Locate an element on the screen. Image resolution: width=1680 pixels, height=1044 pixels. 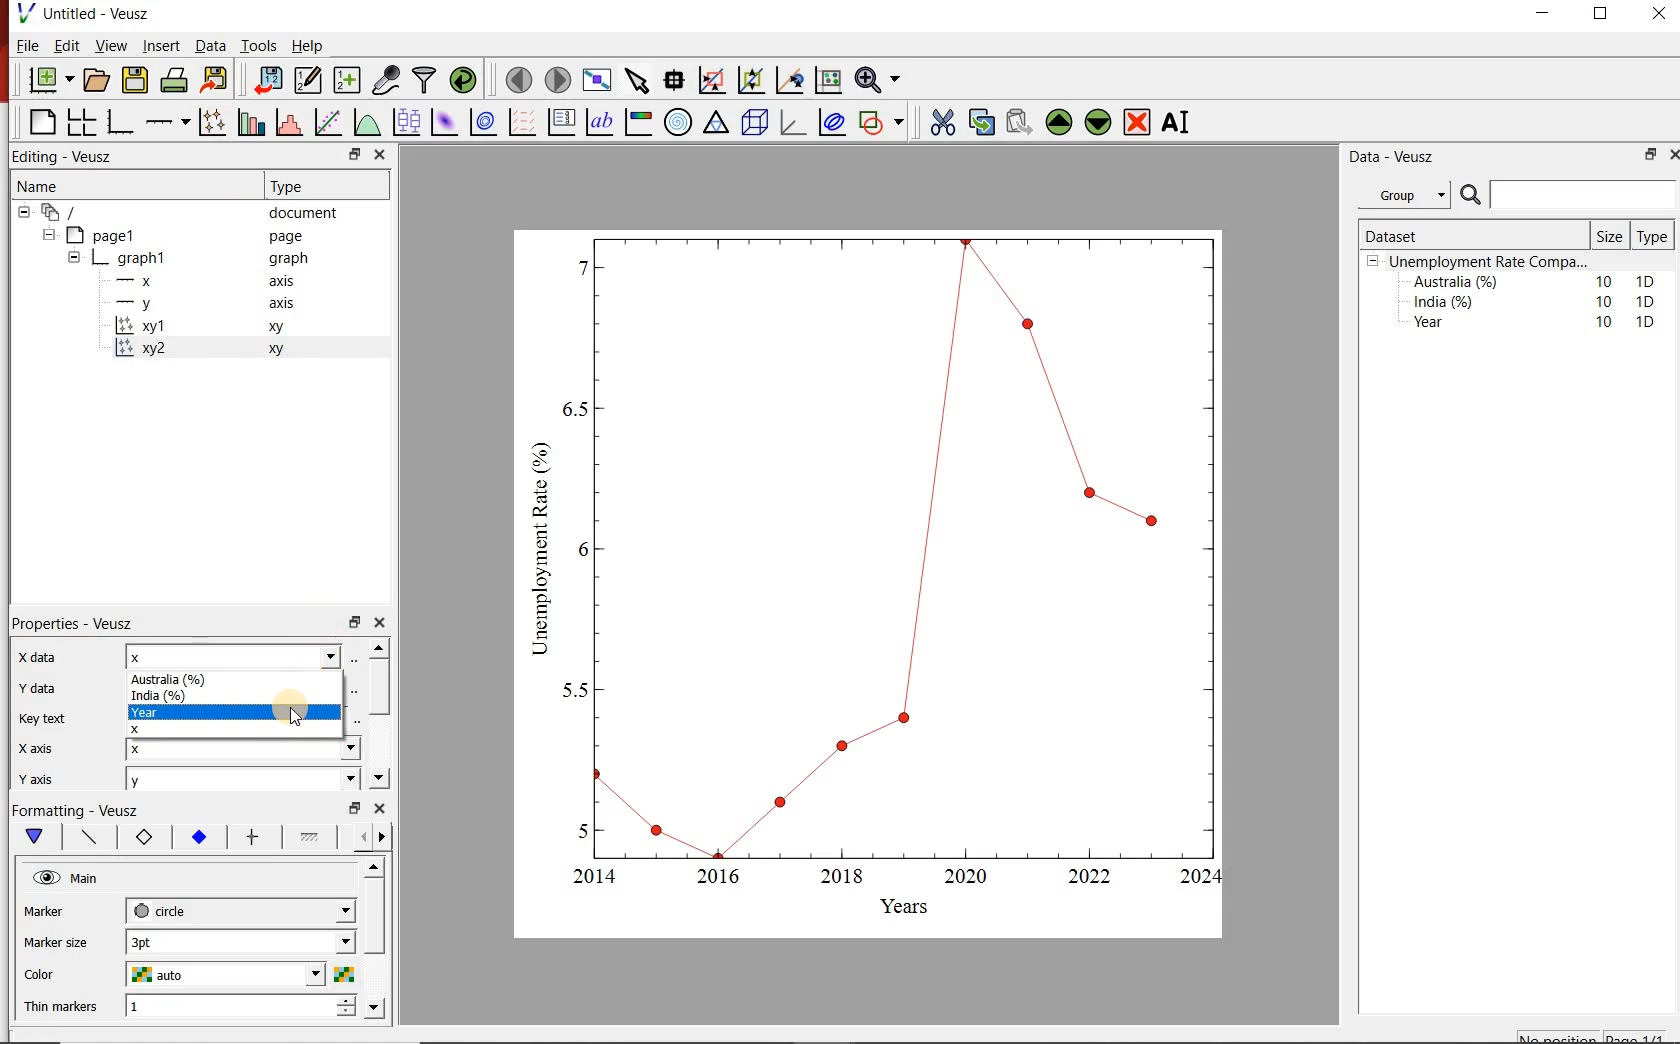
filter data is located at coordinates (423, 80).